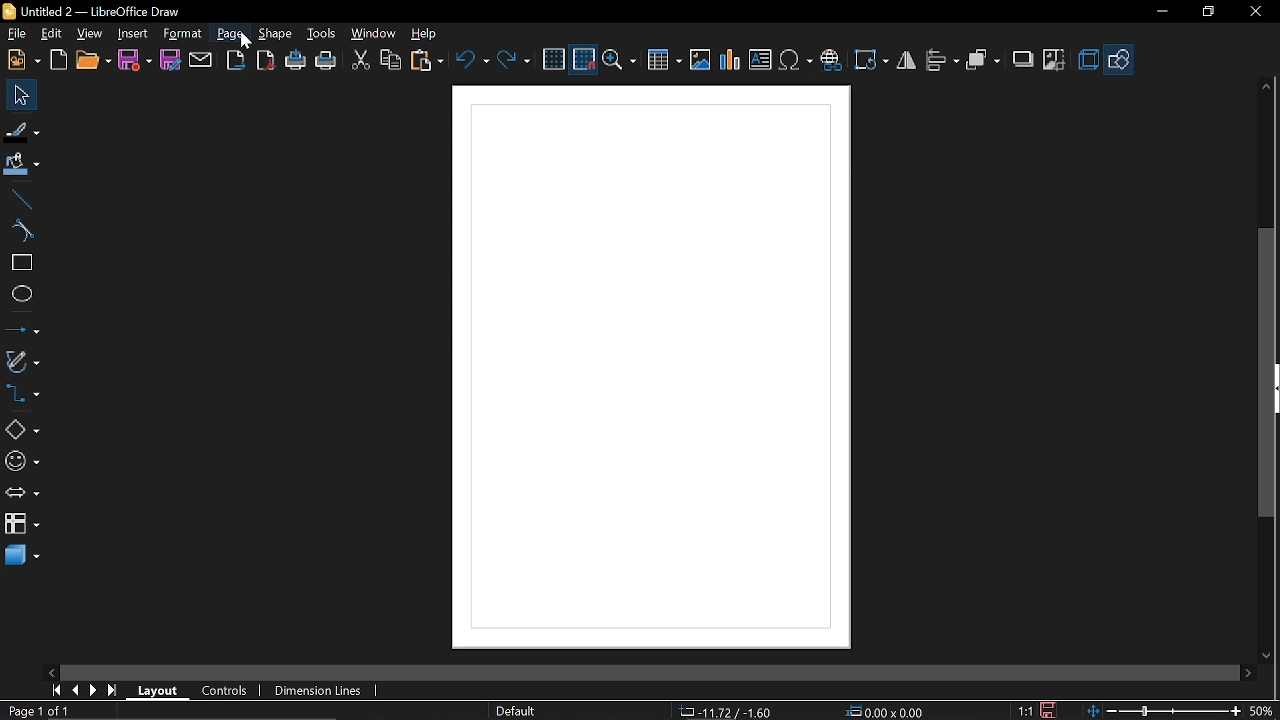 Image resolution: width=1280 pixels, height=720 pixels. What do you see at coordinates (184, 34) in the screenshot?
I see `format` at bounding box center [184, 34].